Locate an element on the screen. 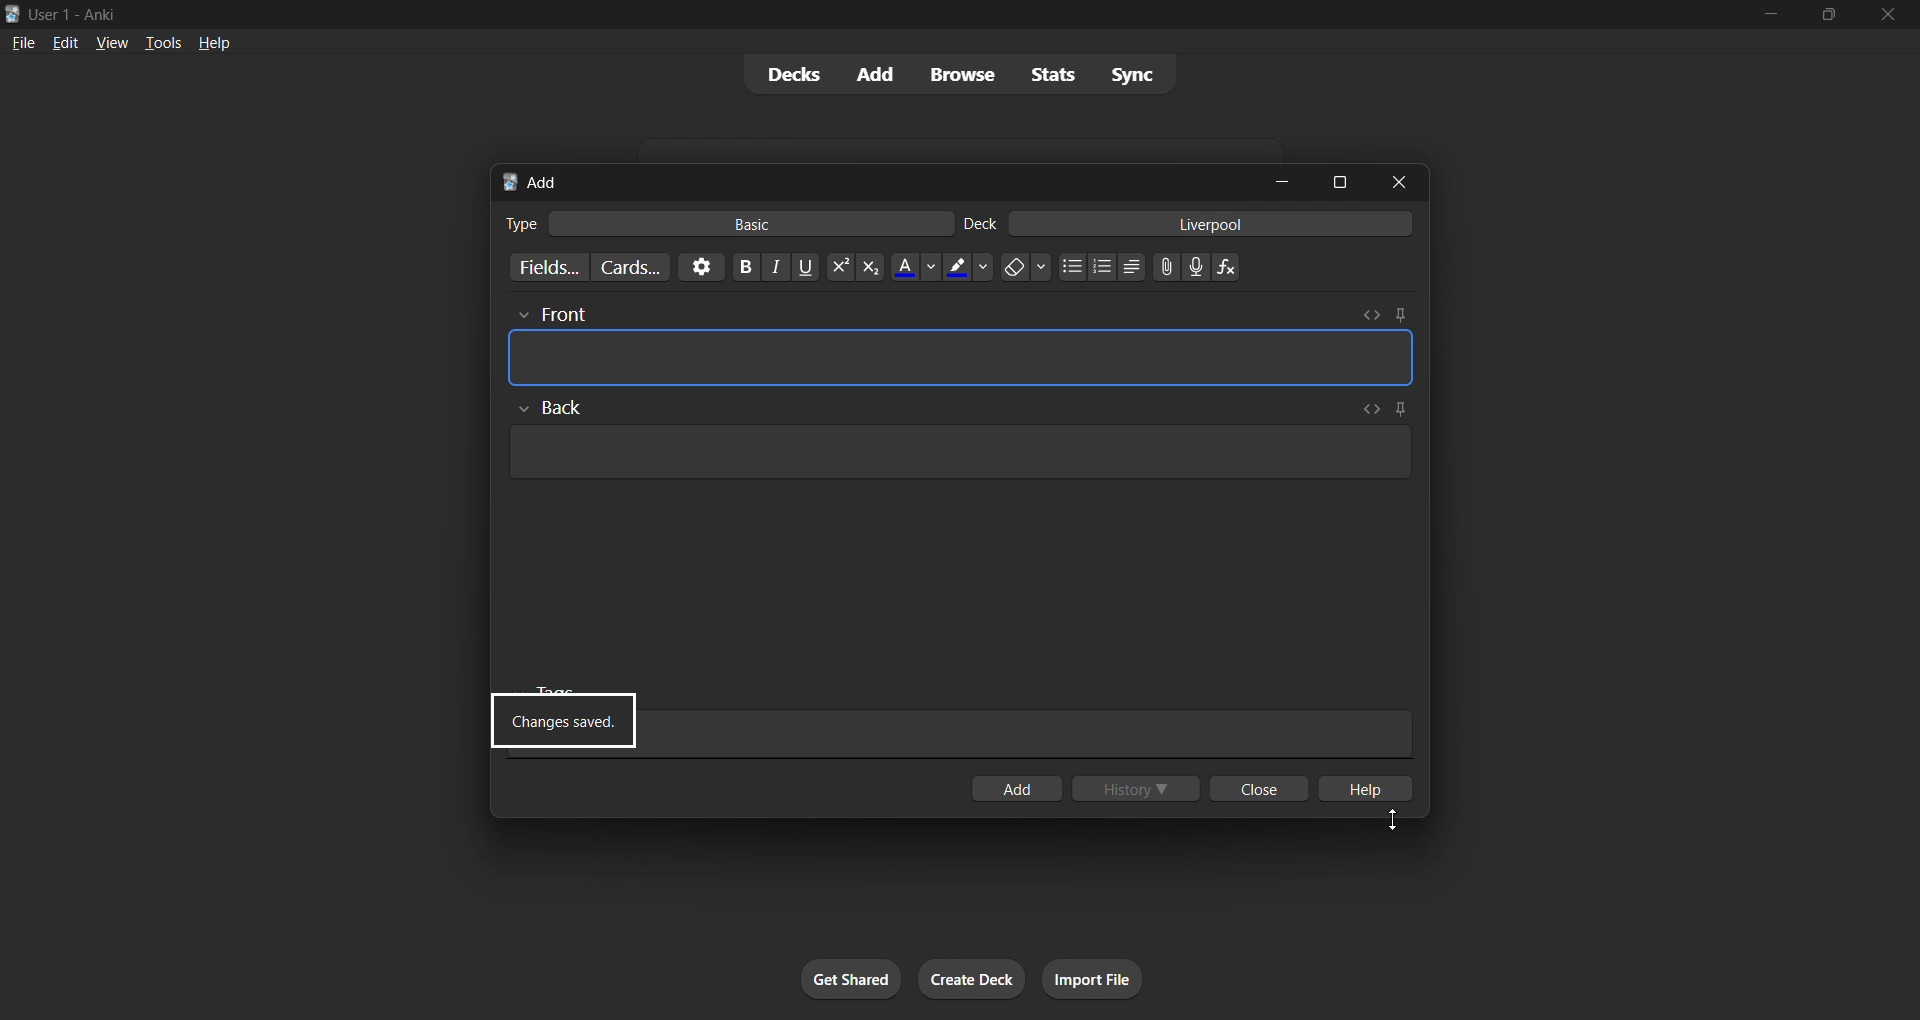 The width and height of the screenshot is (1920, 1020).  create deck is located at coordinates (971, 978).